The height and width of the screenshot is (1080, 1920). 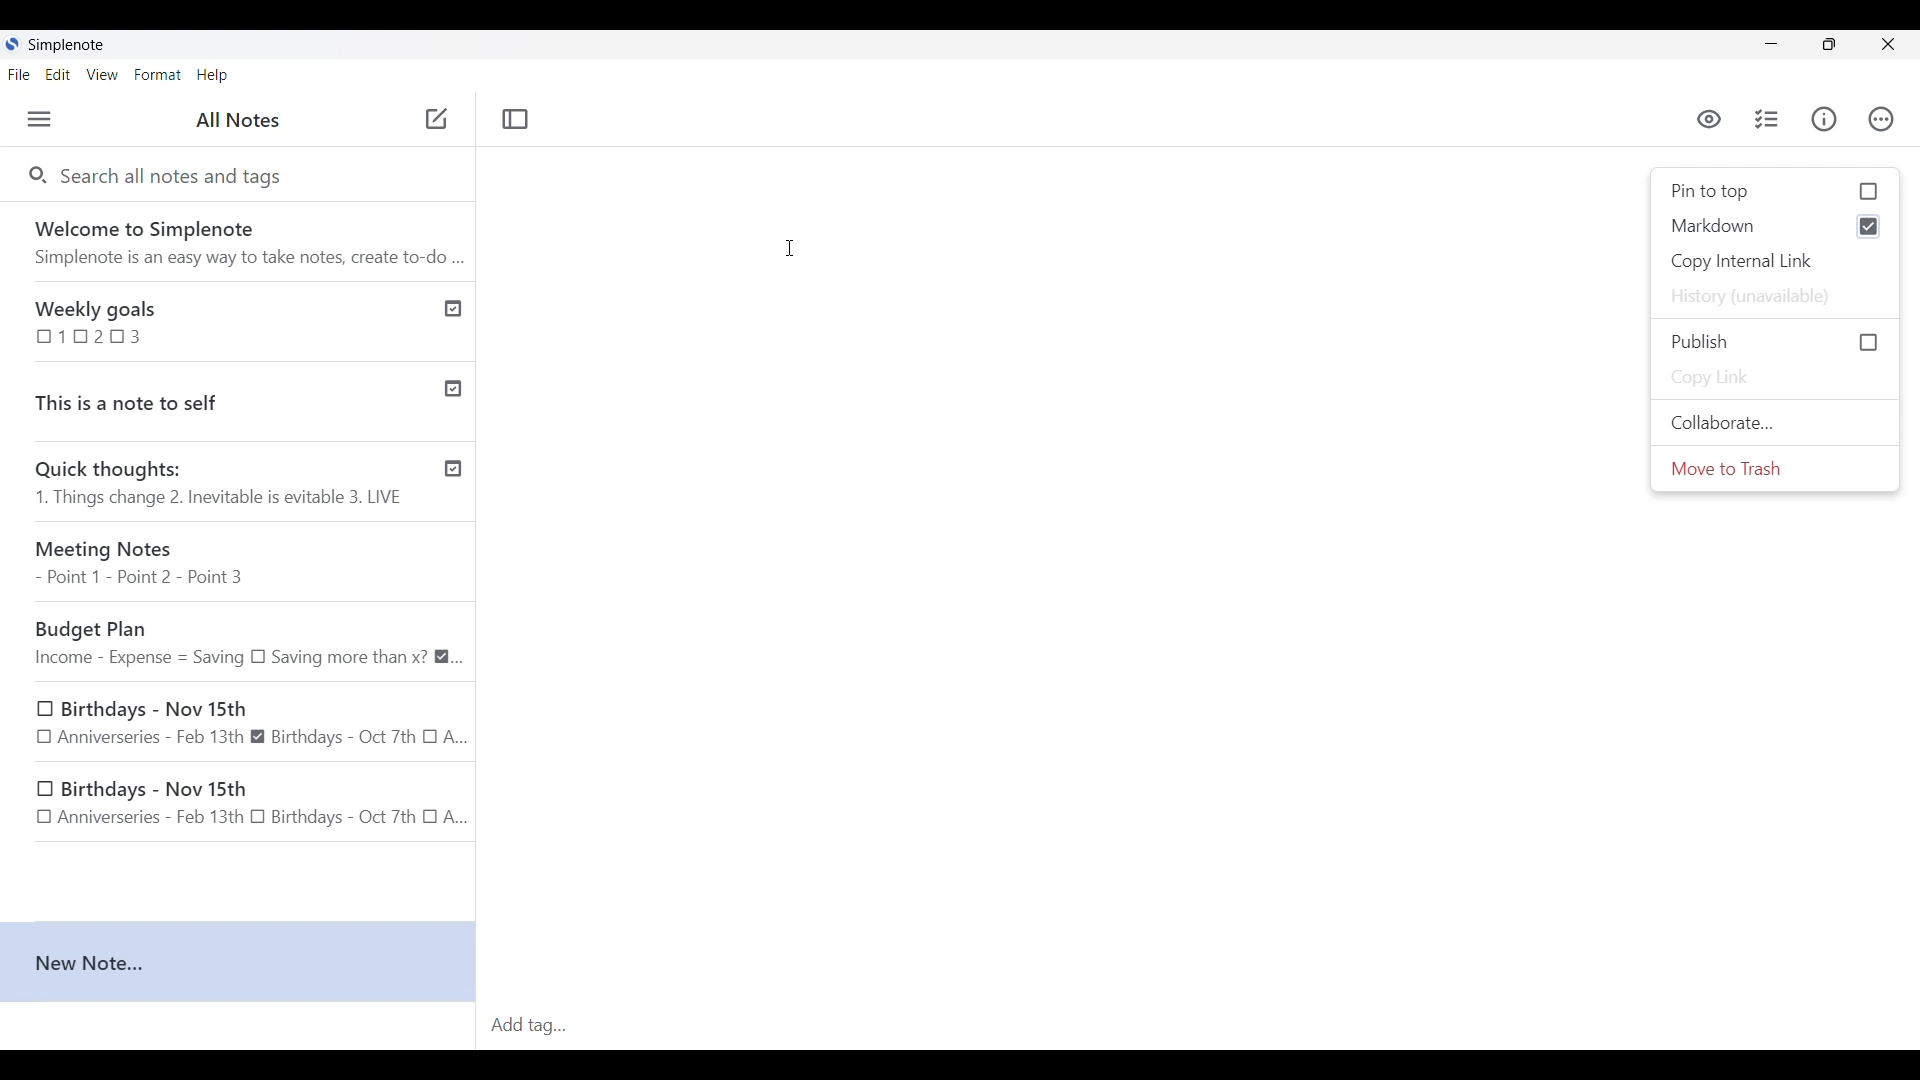 I want to click on Edit menu, so click(x=58, y=74).